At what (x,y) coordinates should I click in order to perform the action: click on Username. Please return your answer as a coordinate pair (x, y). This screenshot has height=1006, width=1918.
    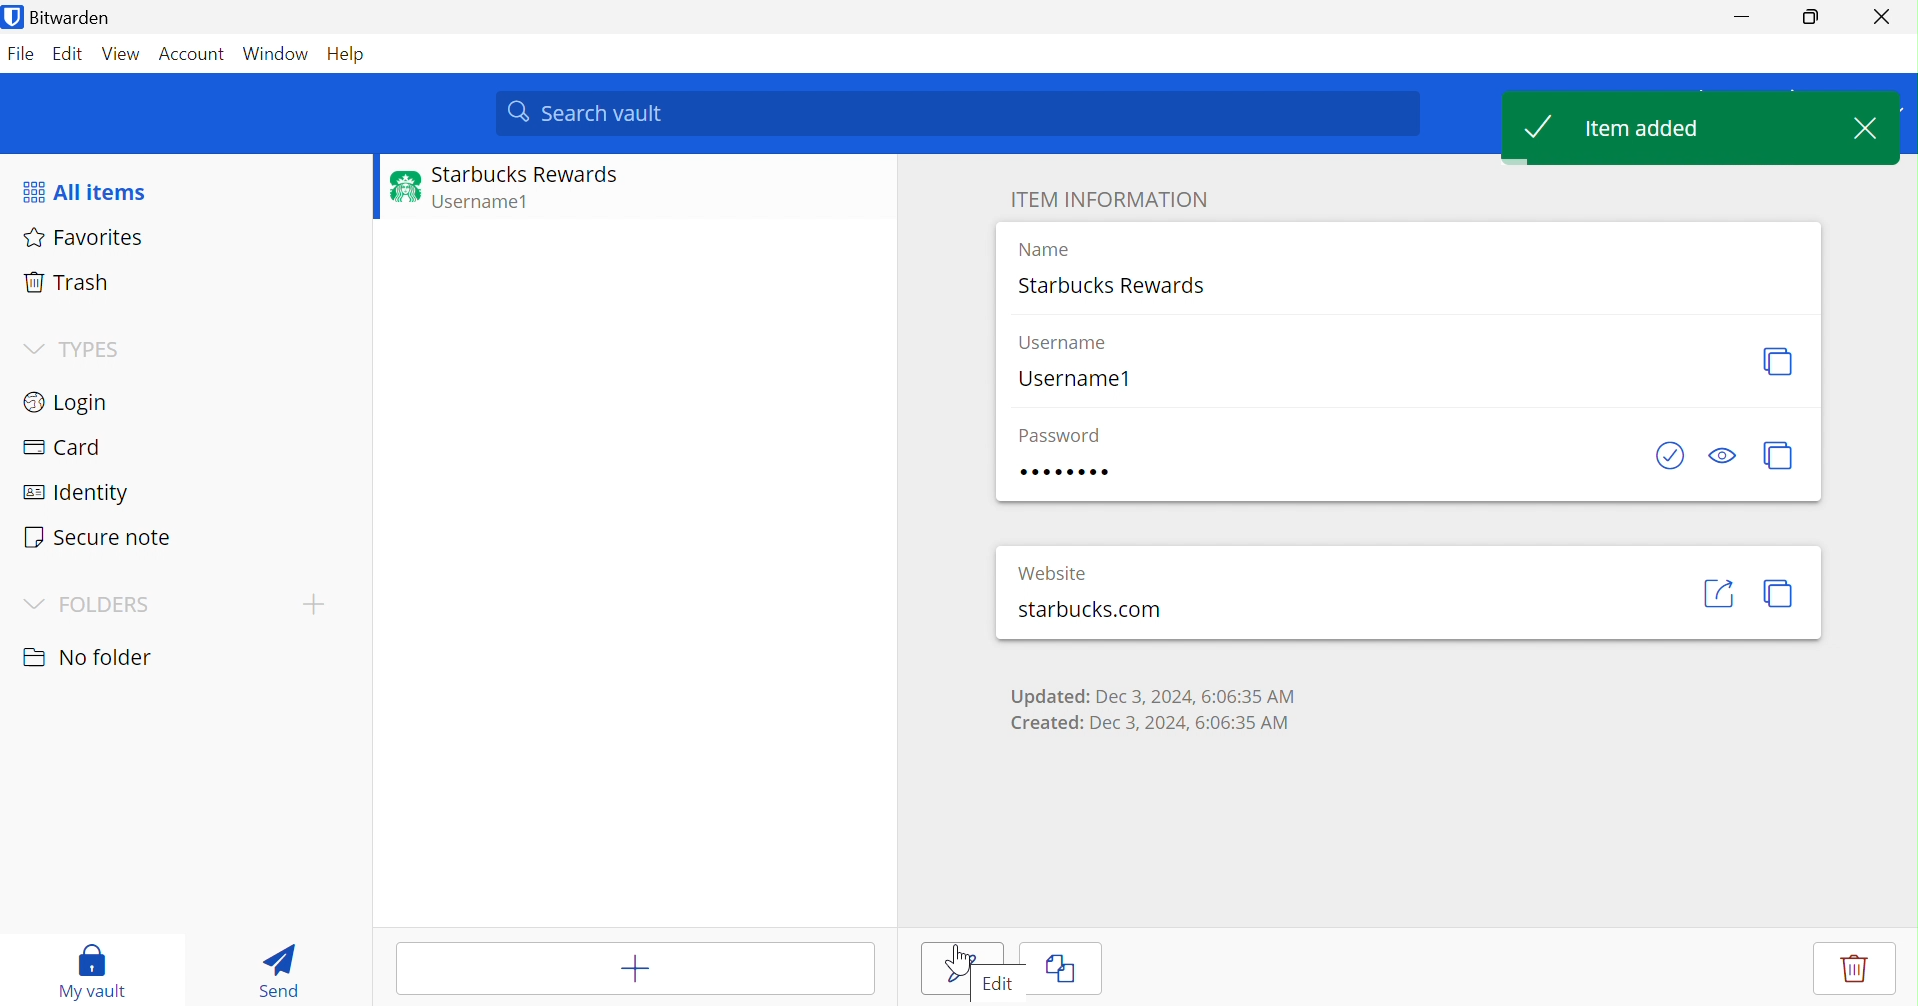
    Looking at the image, I should click on (1068, 344).